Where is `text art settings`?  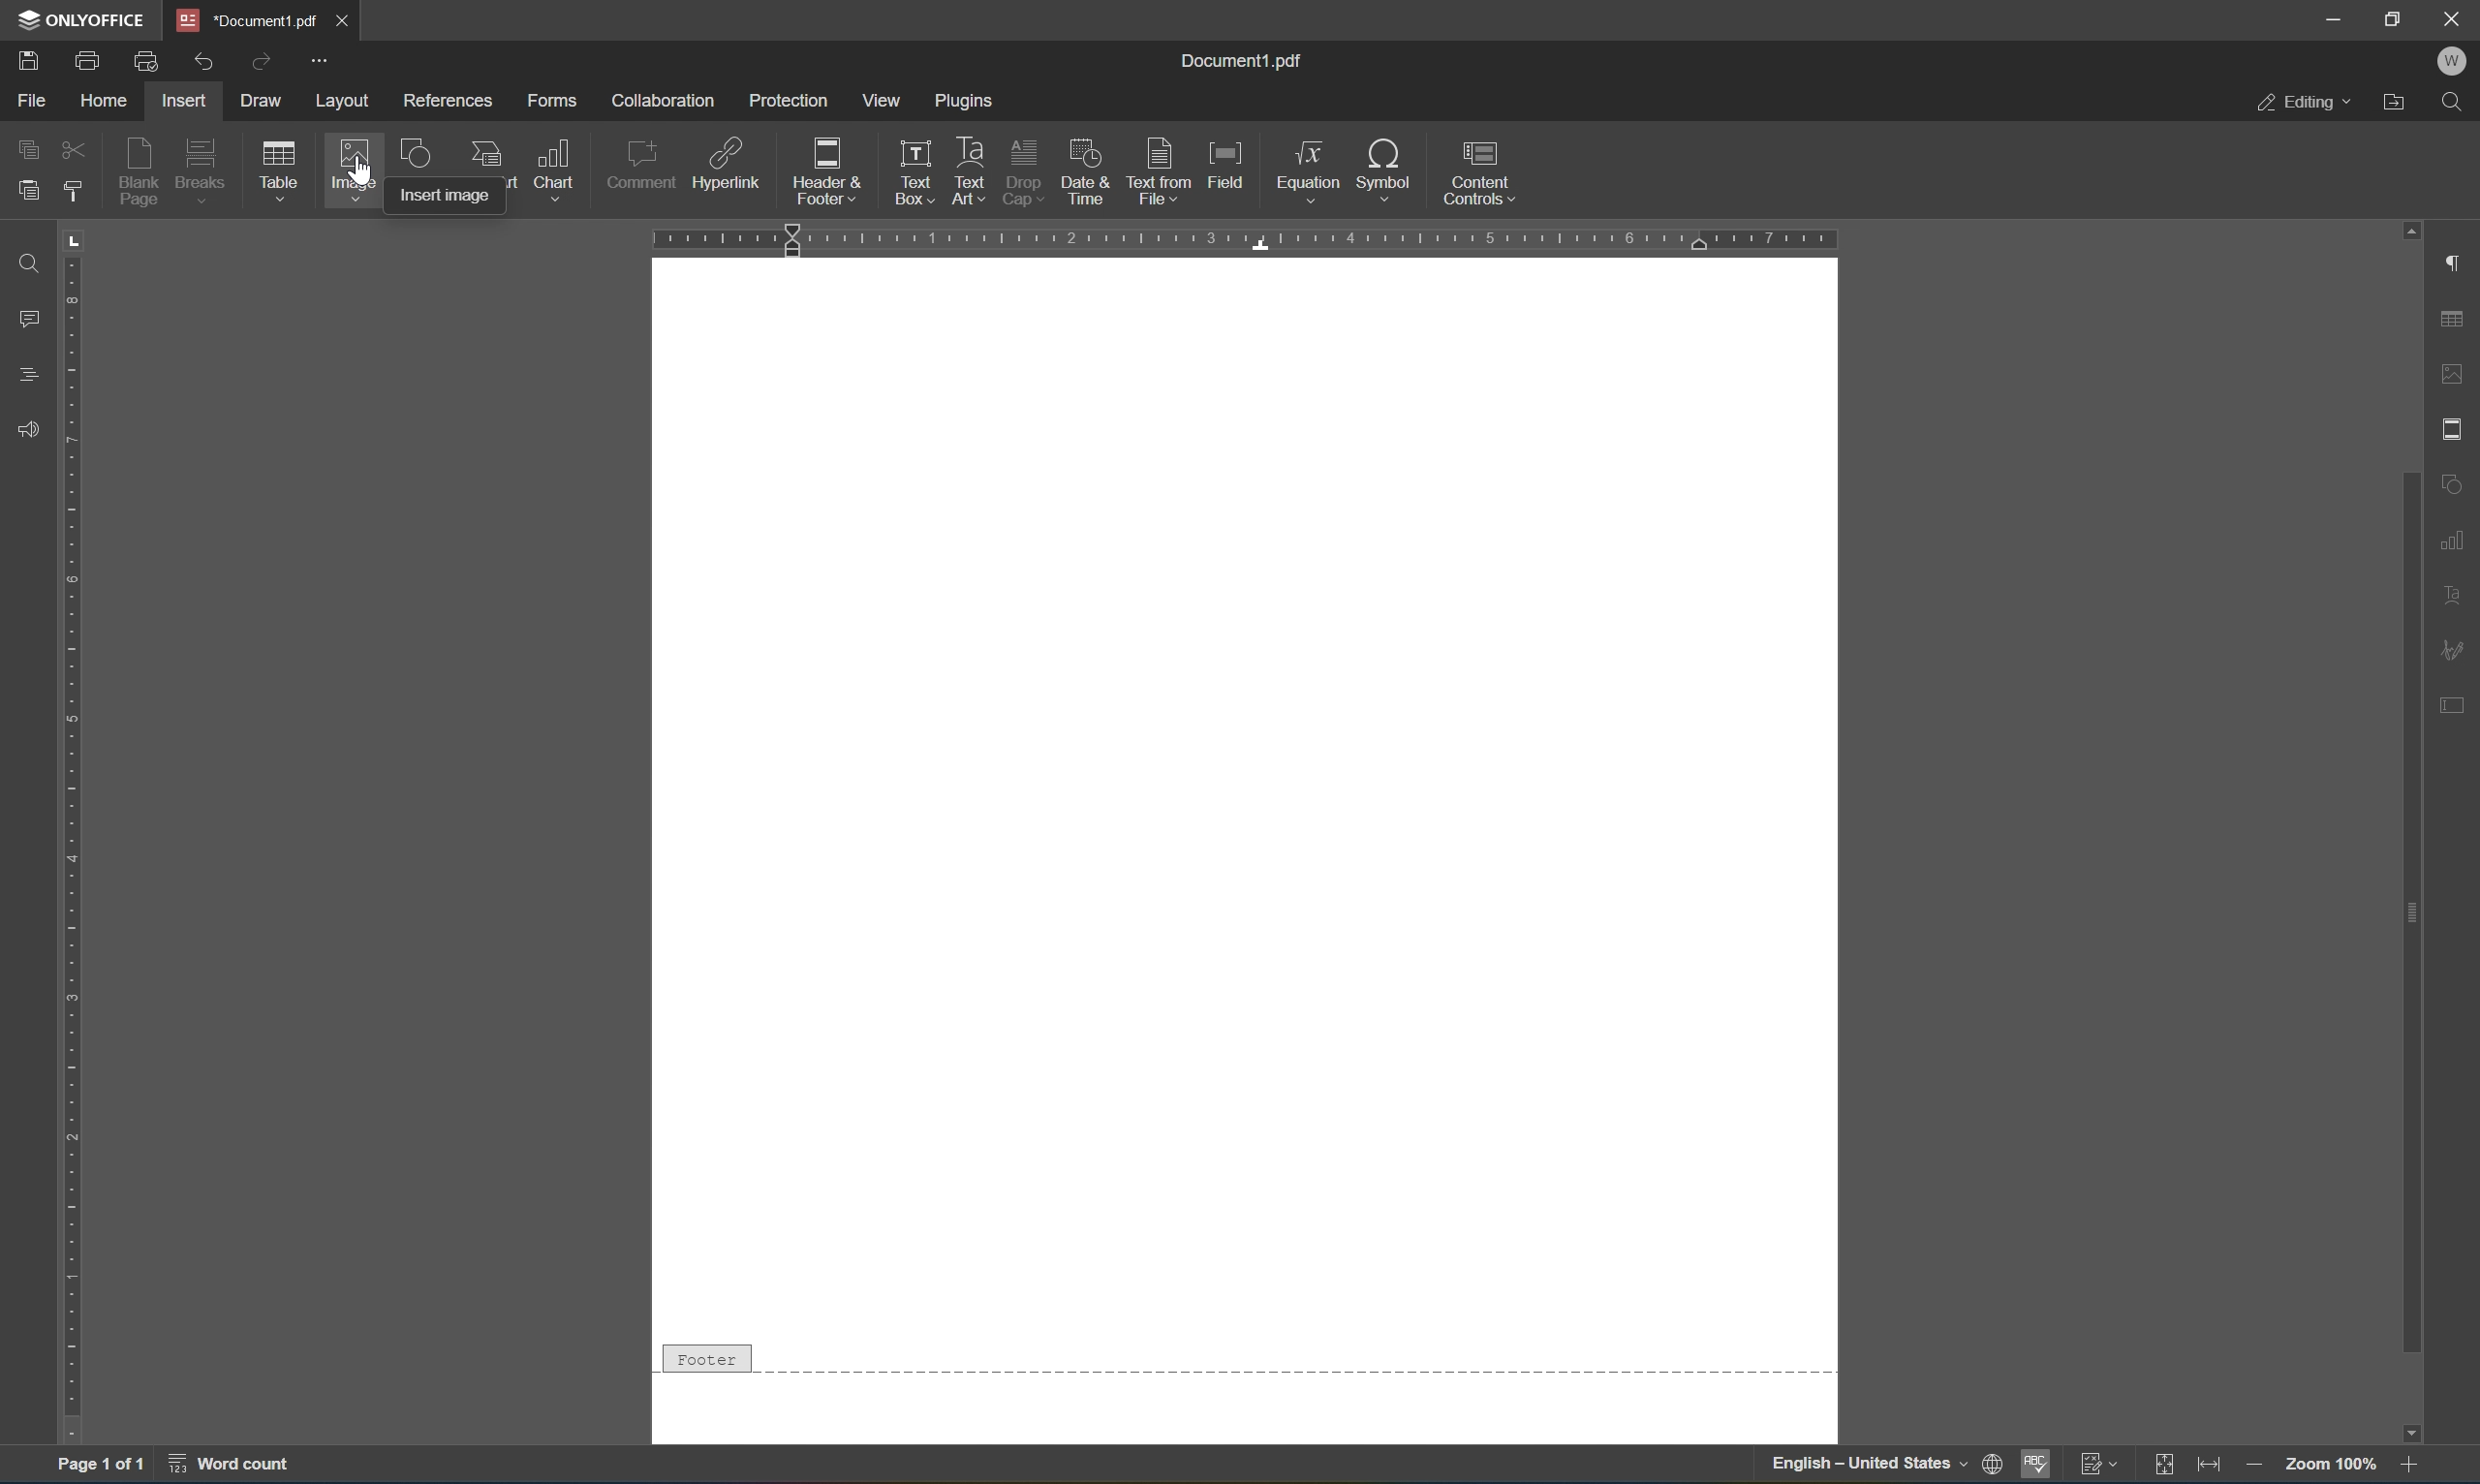 text art settings is located at coordinates (2457, 595).